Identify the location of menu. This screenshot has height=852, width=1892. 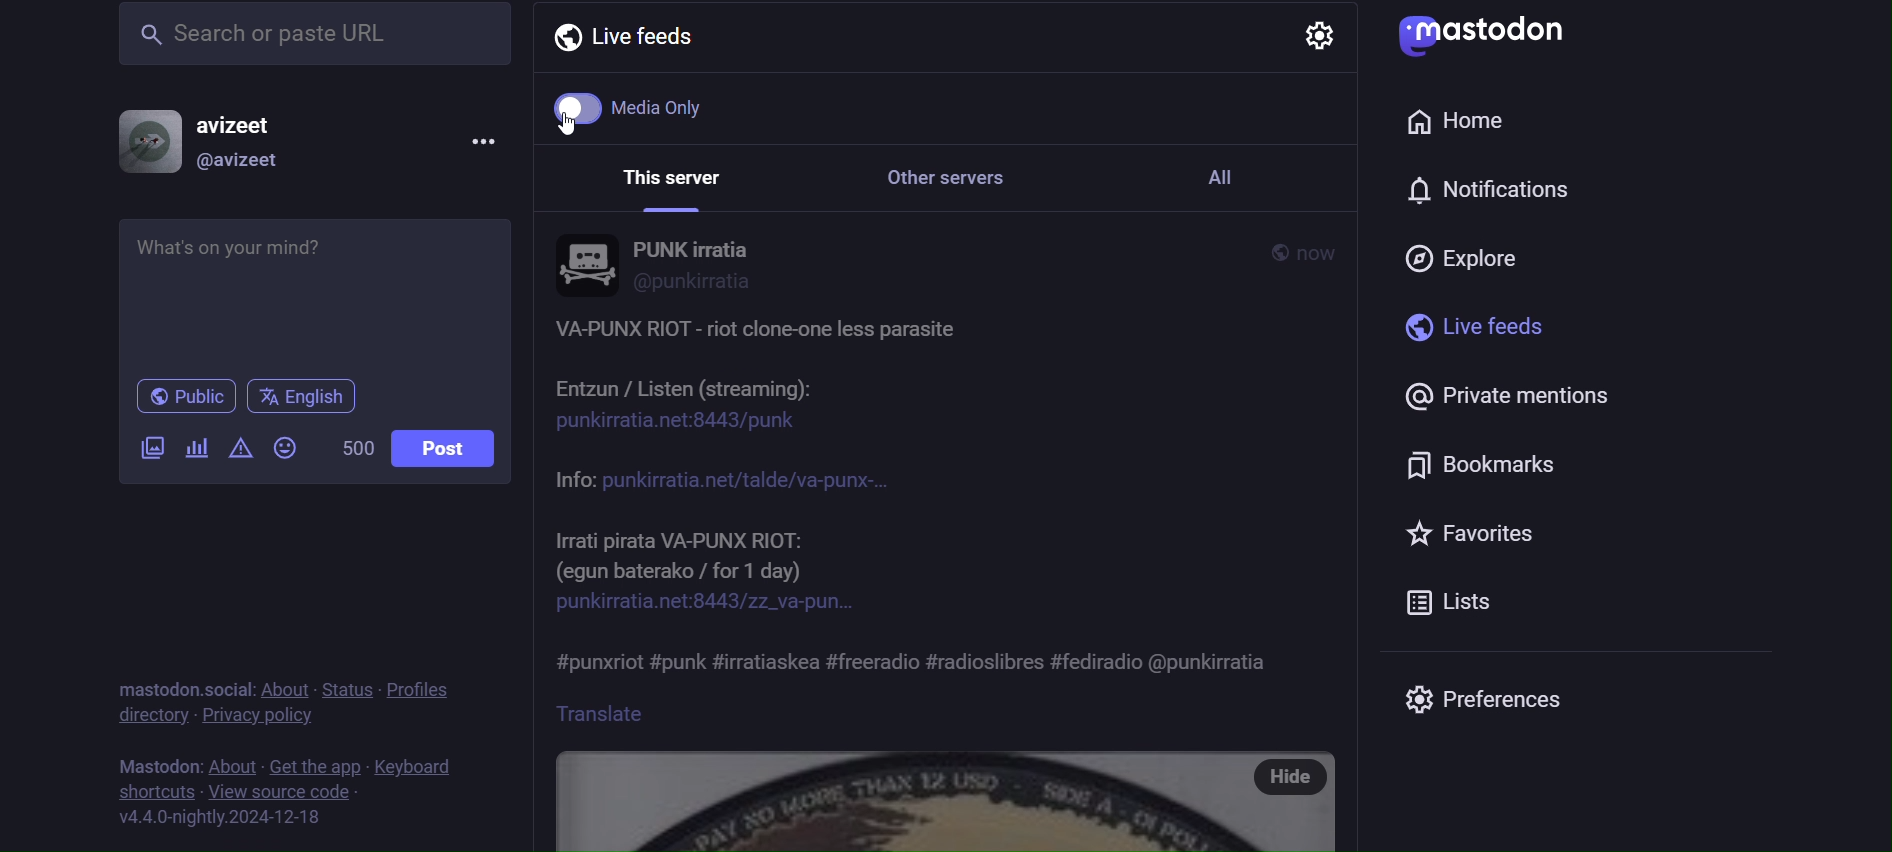
(489, 140).